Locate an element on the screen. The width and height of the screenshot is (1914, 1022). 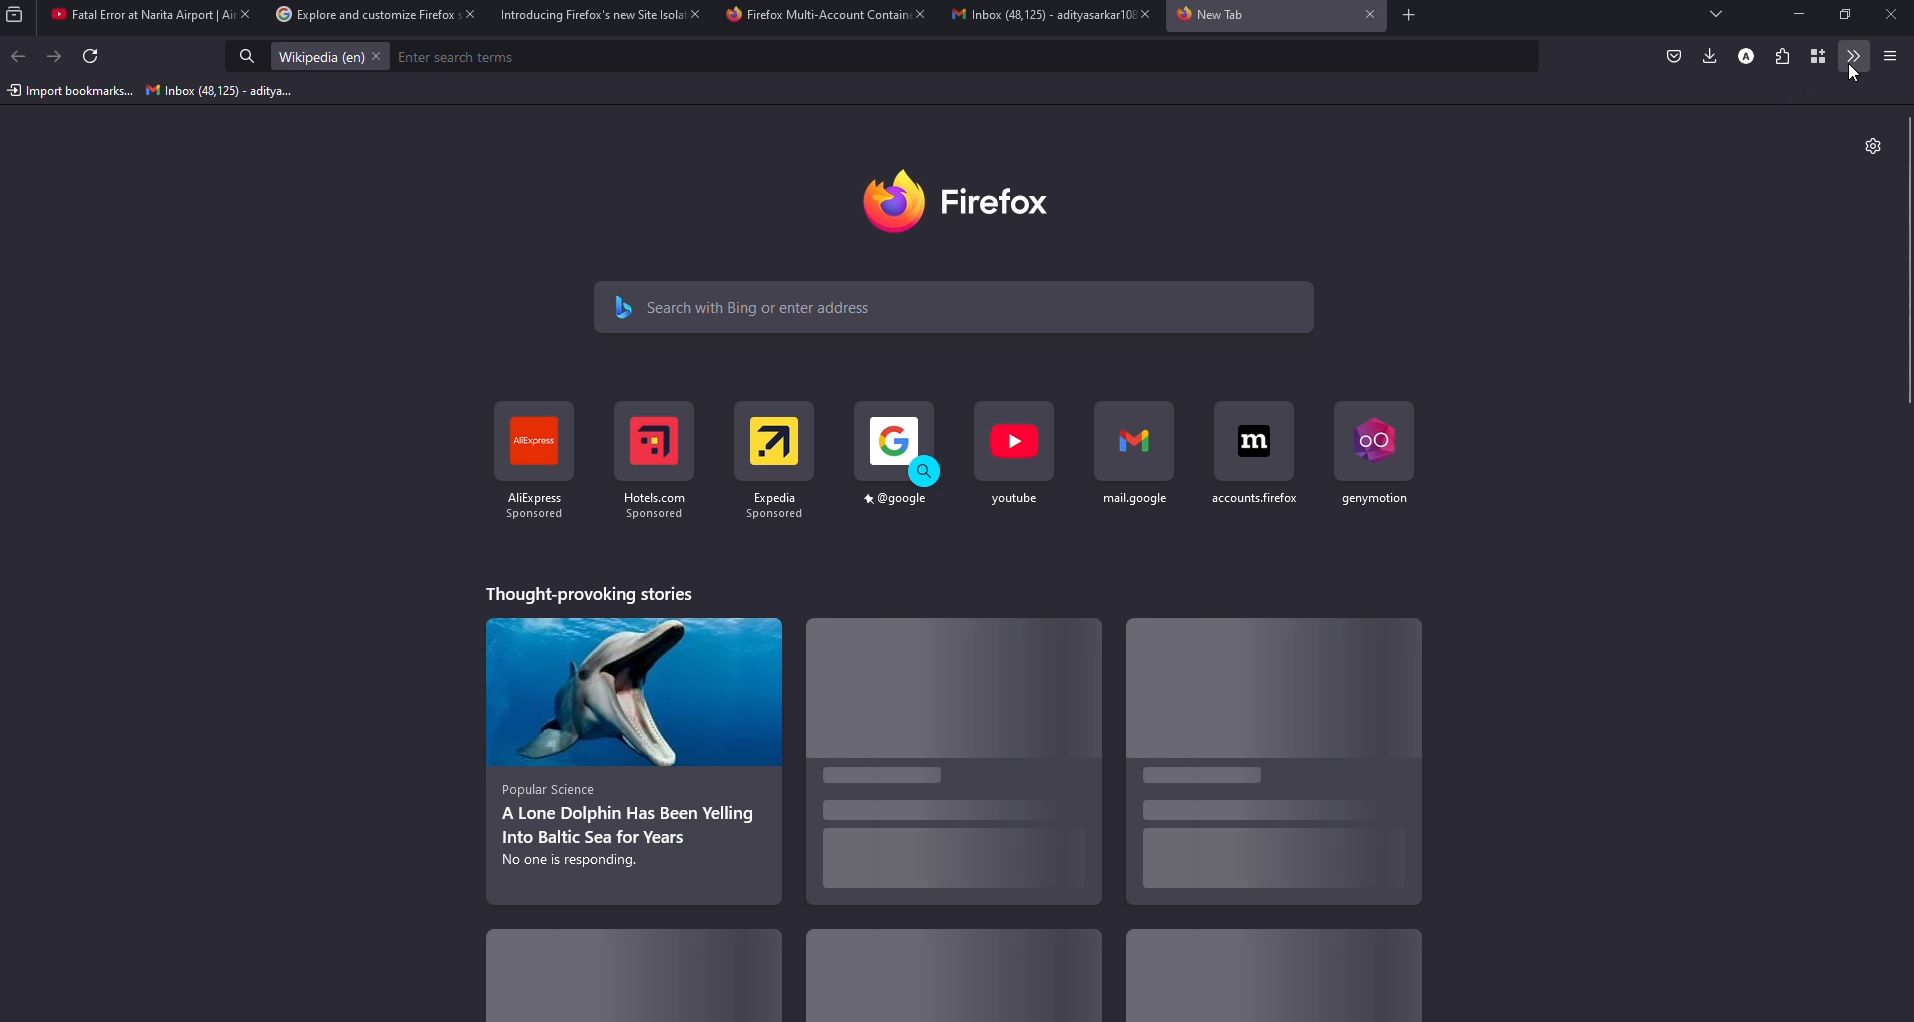
shortcut is located at coordinates (1253, 453).